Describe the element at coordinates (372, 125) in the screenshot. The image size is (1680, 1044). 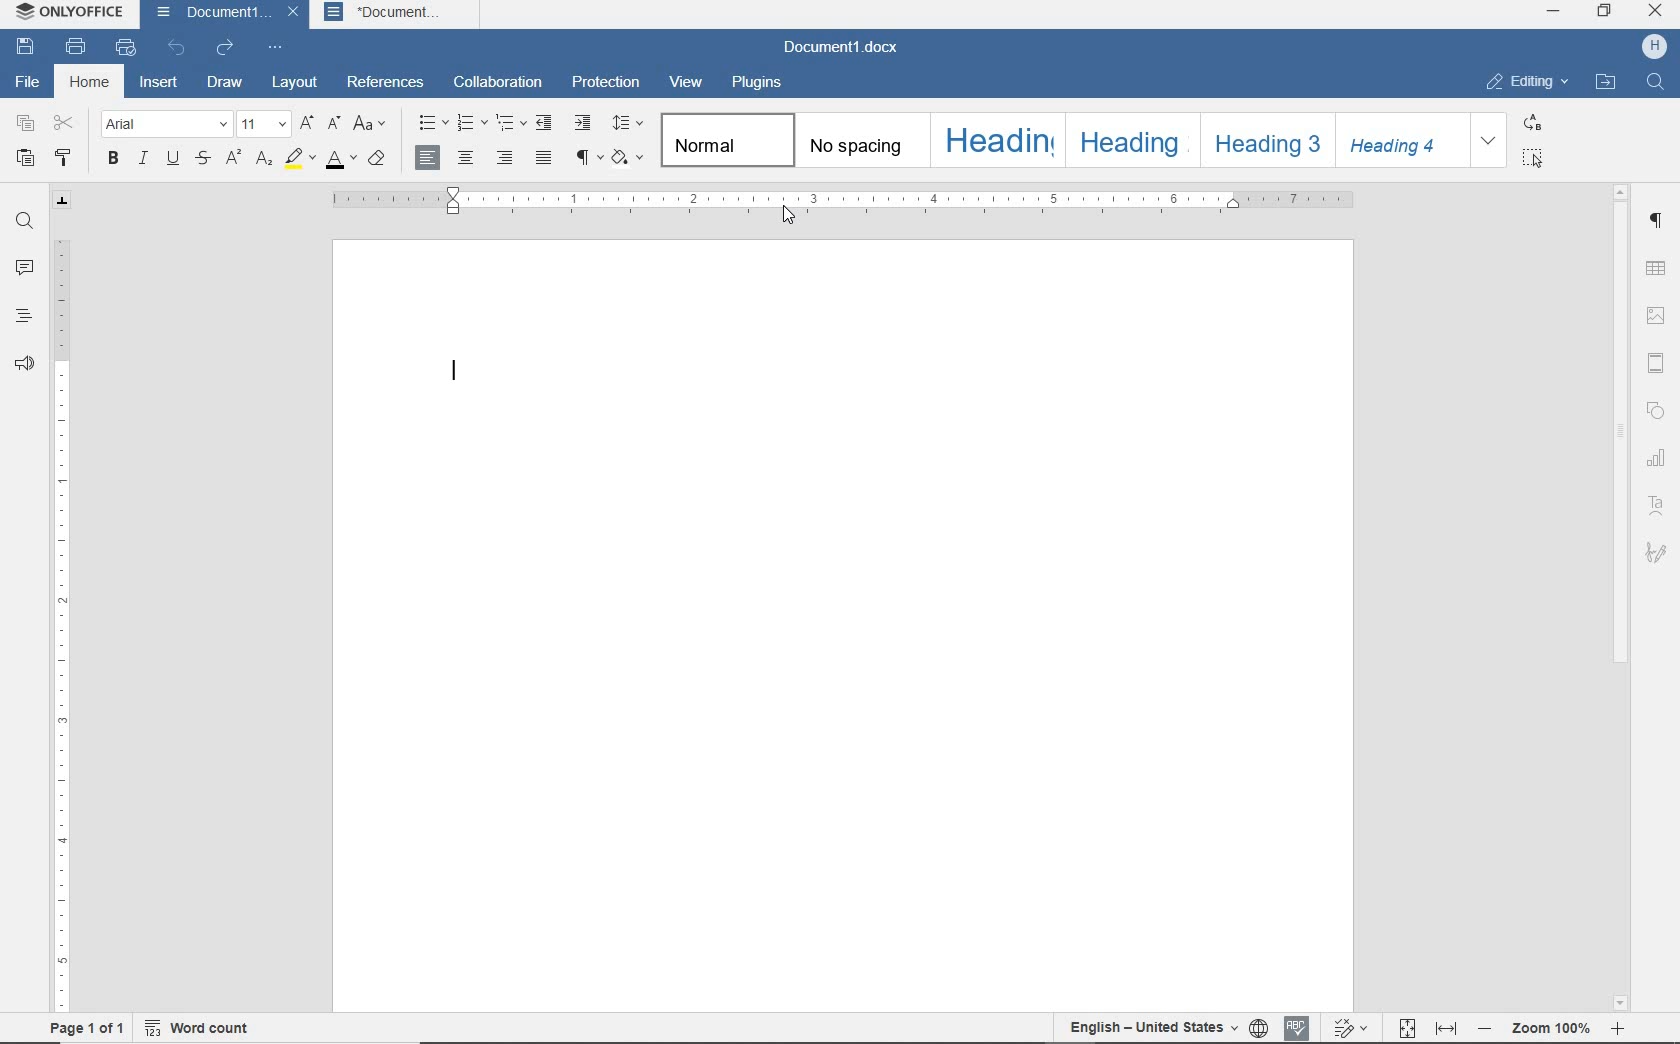
I see `CHANGE CASE` at that location.